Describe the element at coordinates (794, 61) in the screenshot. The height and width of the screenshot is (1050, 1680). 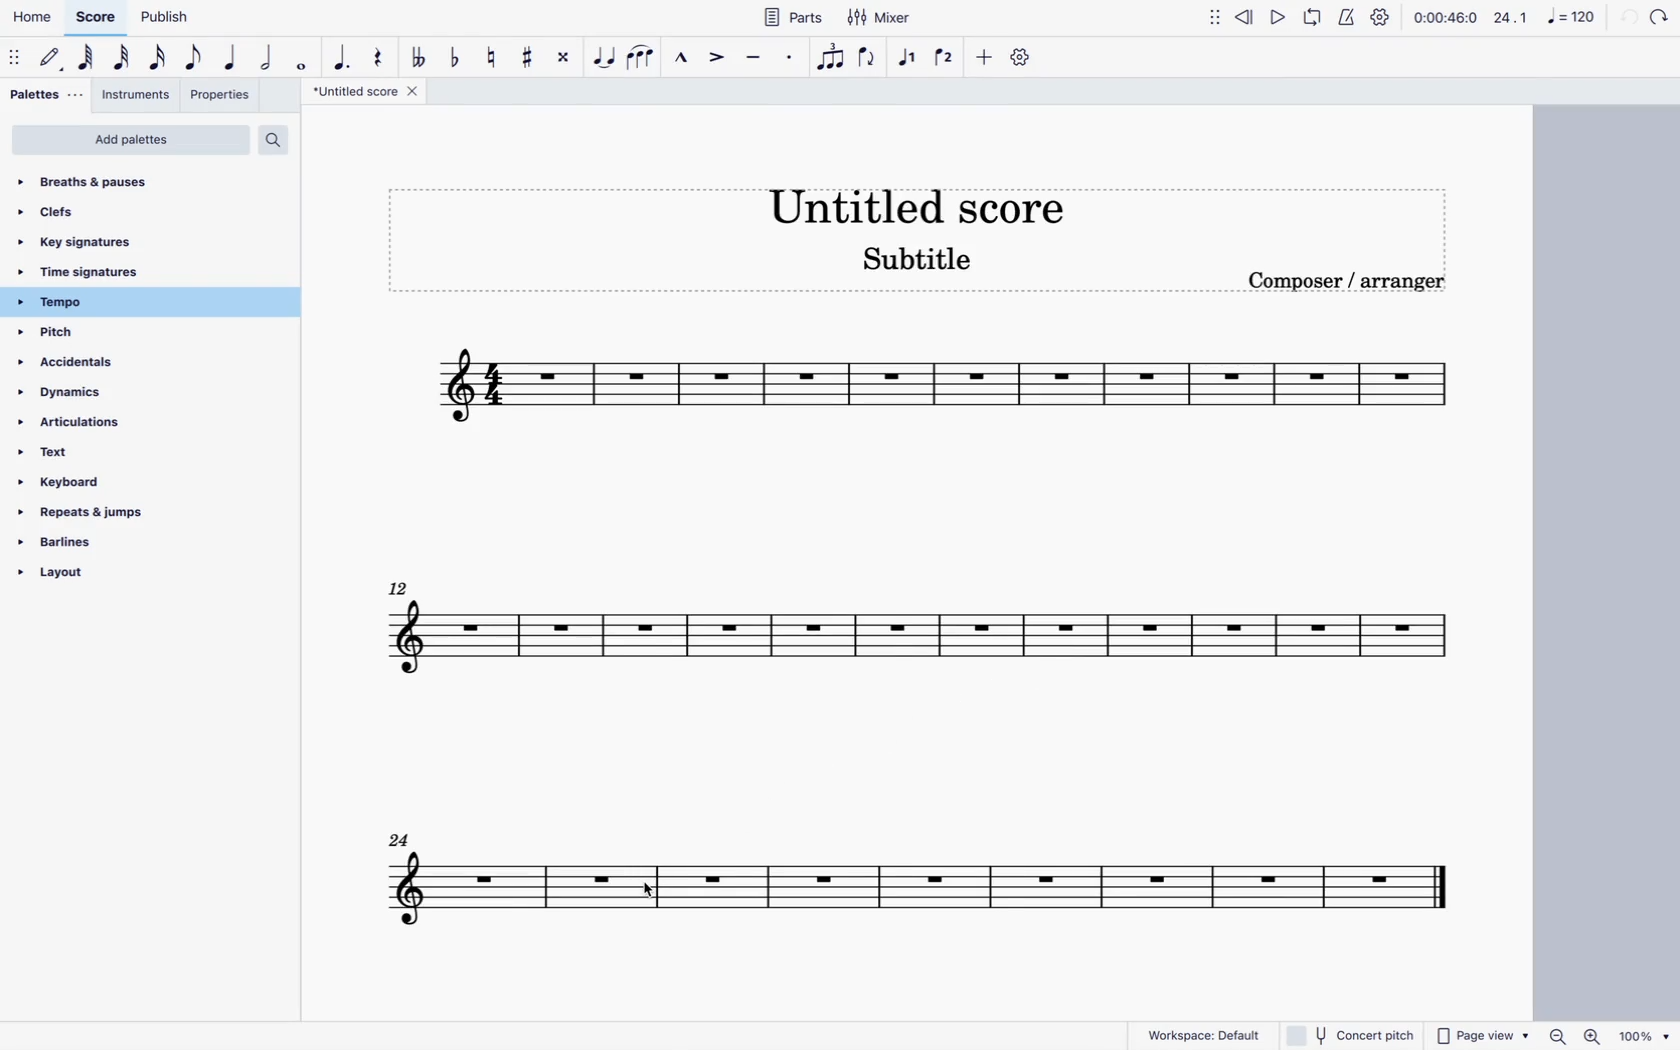
I see `staccato` at that location.